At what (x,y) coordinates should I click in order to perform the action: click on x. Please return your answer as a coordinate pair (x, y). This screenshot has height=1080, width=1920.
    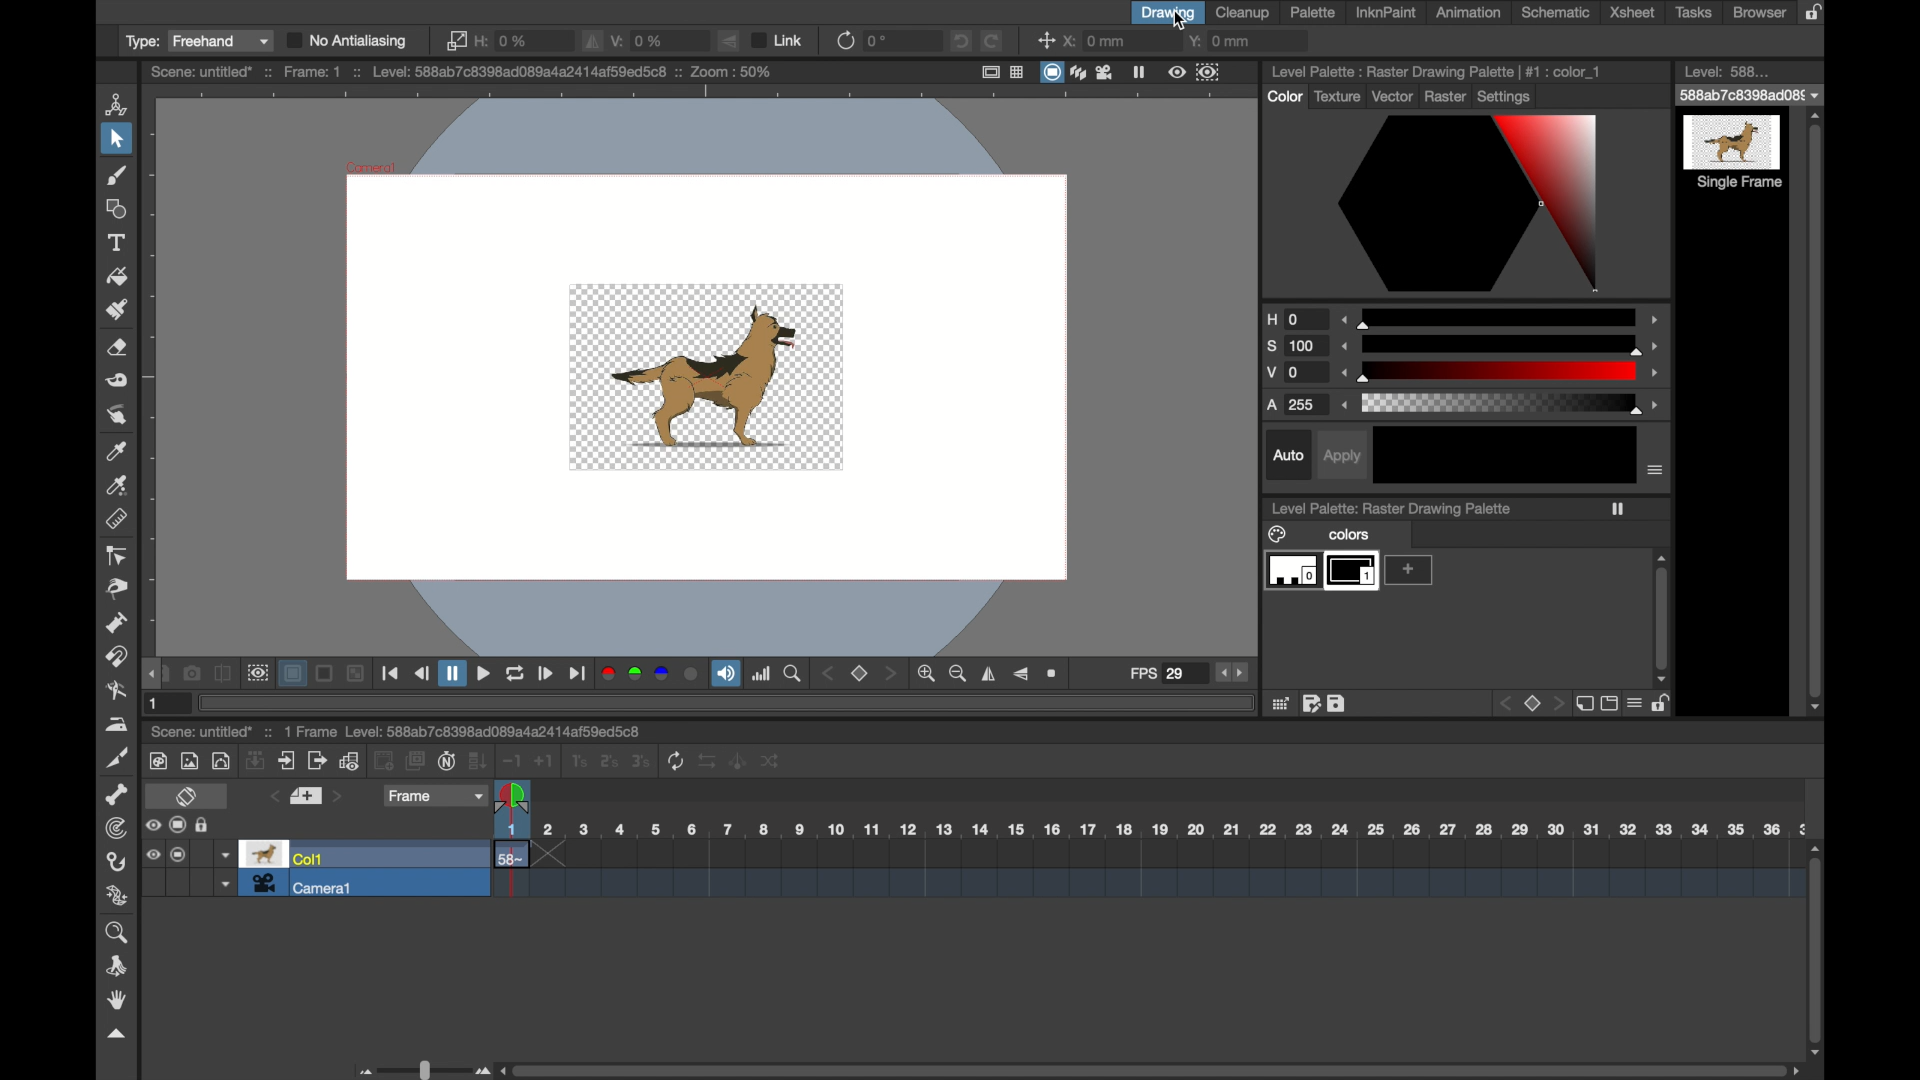
    Looking at the image, I should click on (1096, 41).